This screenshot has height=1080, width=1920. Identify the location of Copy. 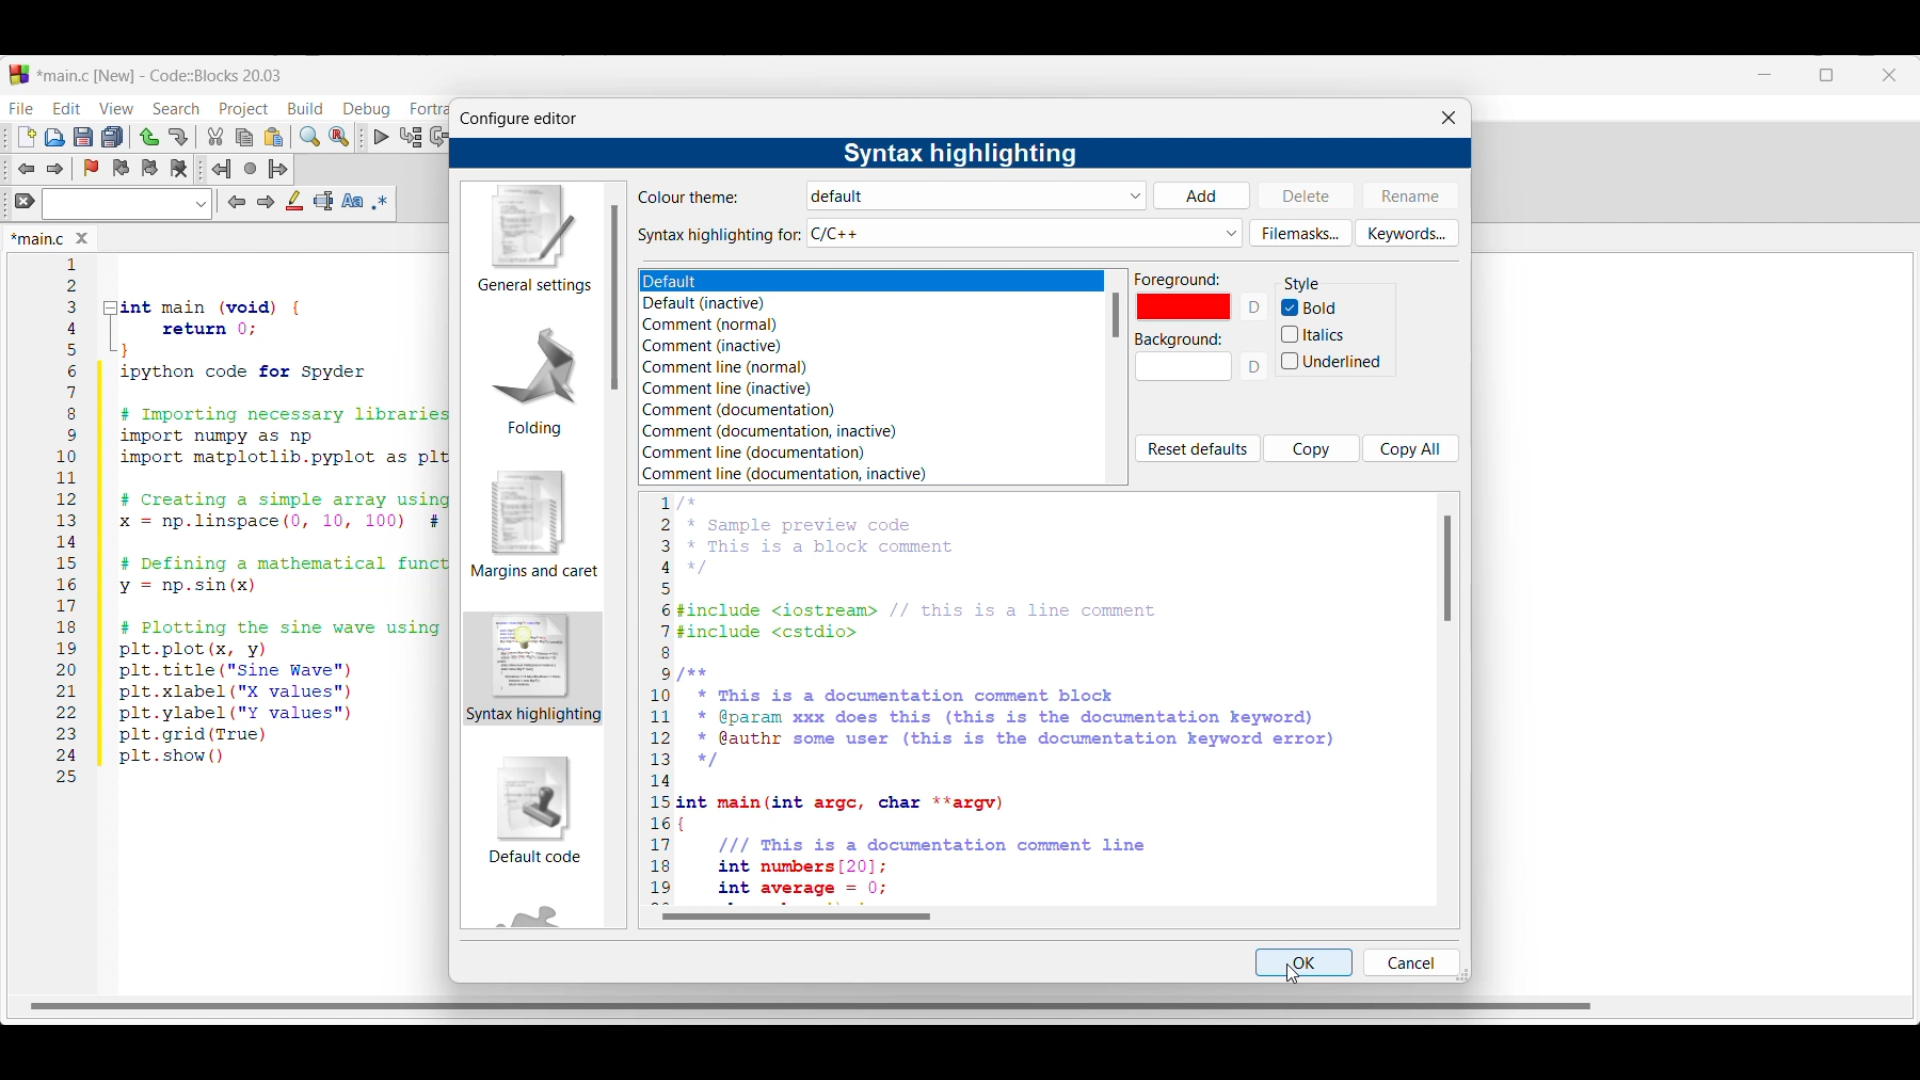
(1312, 448).